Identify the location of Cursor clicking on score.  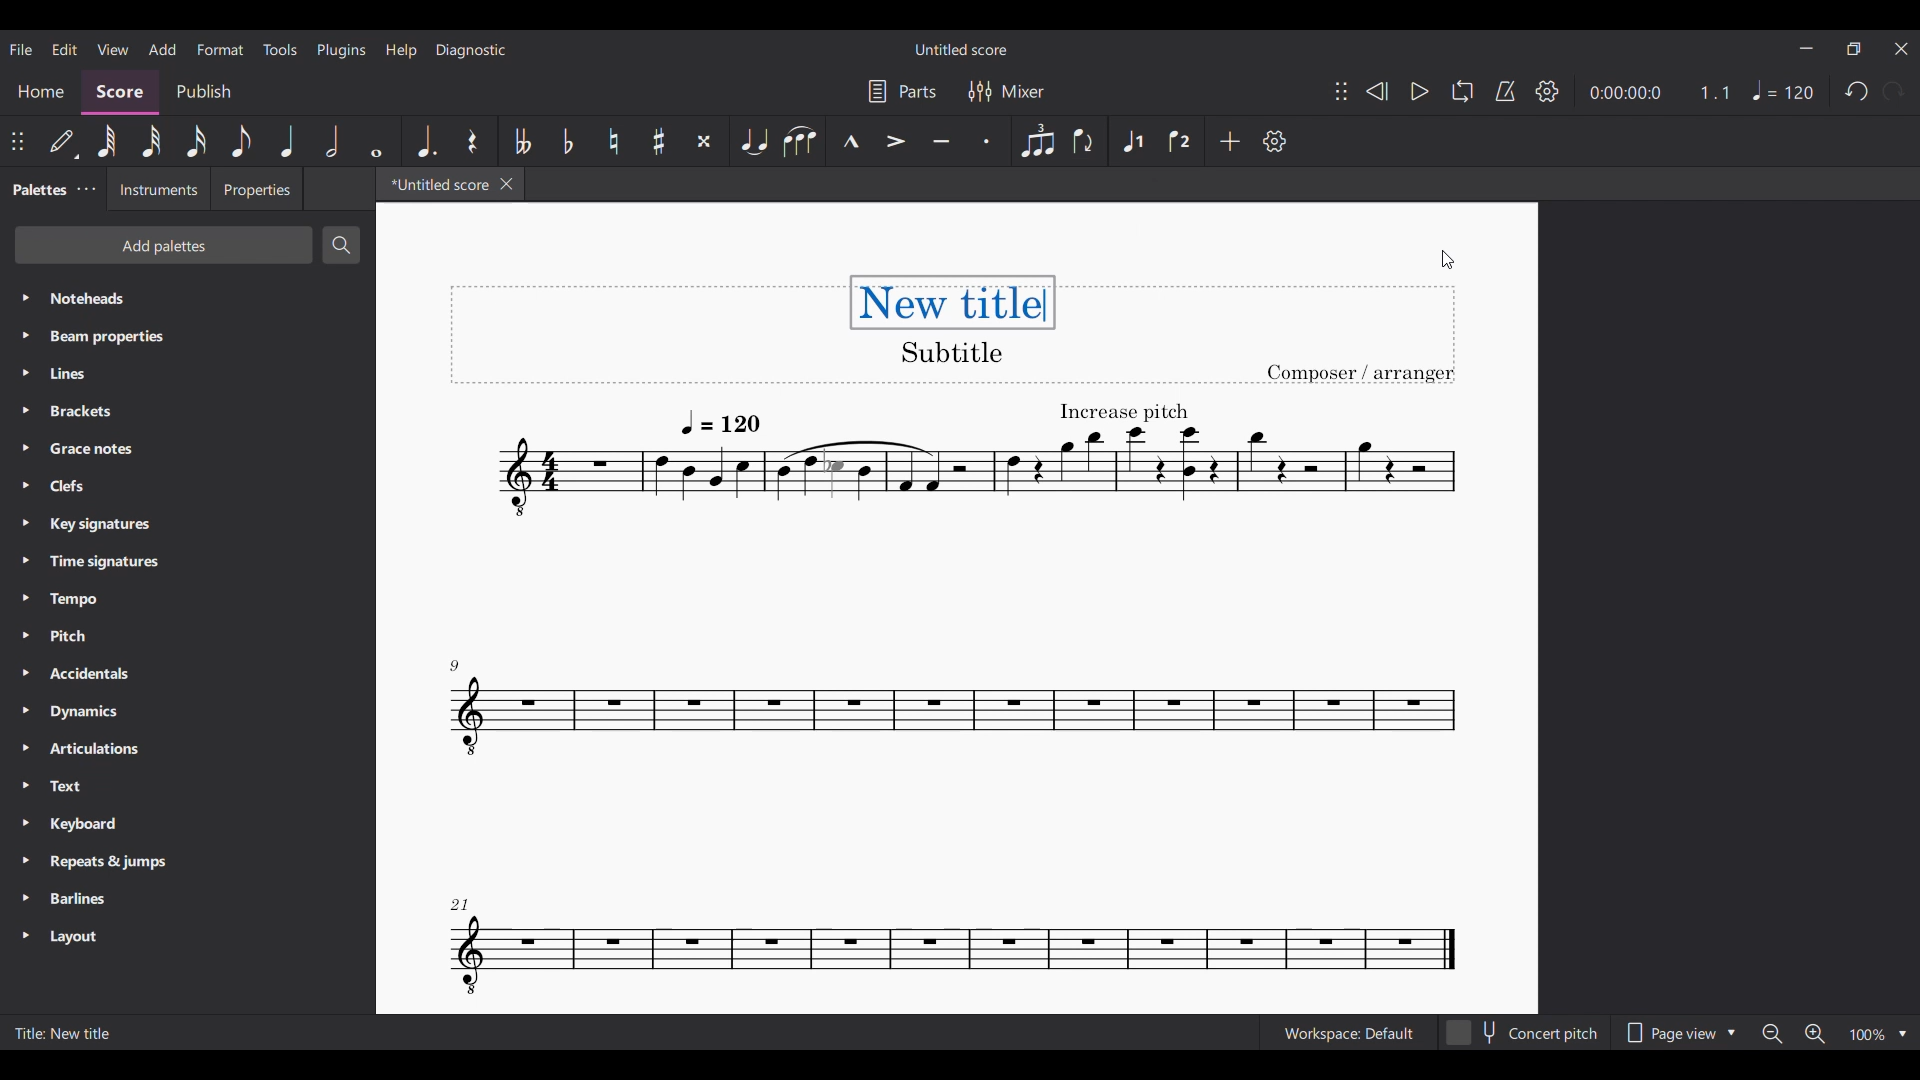
(1448, 260).